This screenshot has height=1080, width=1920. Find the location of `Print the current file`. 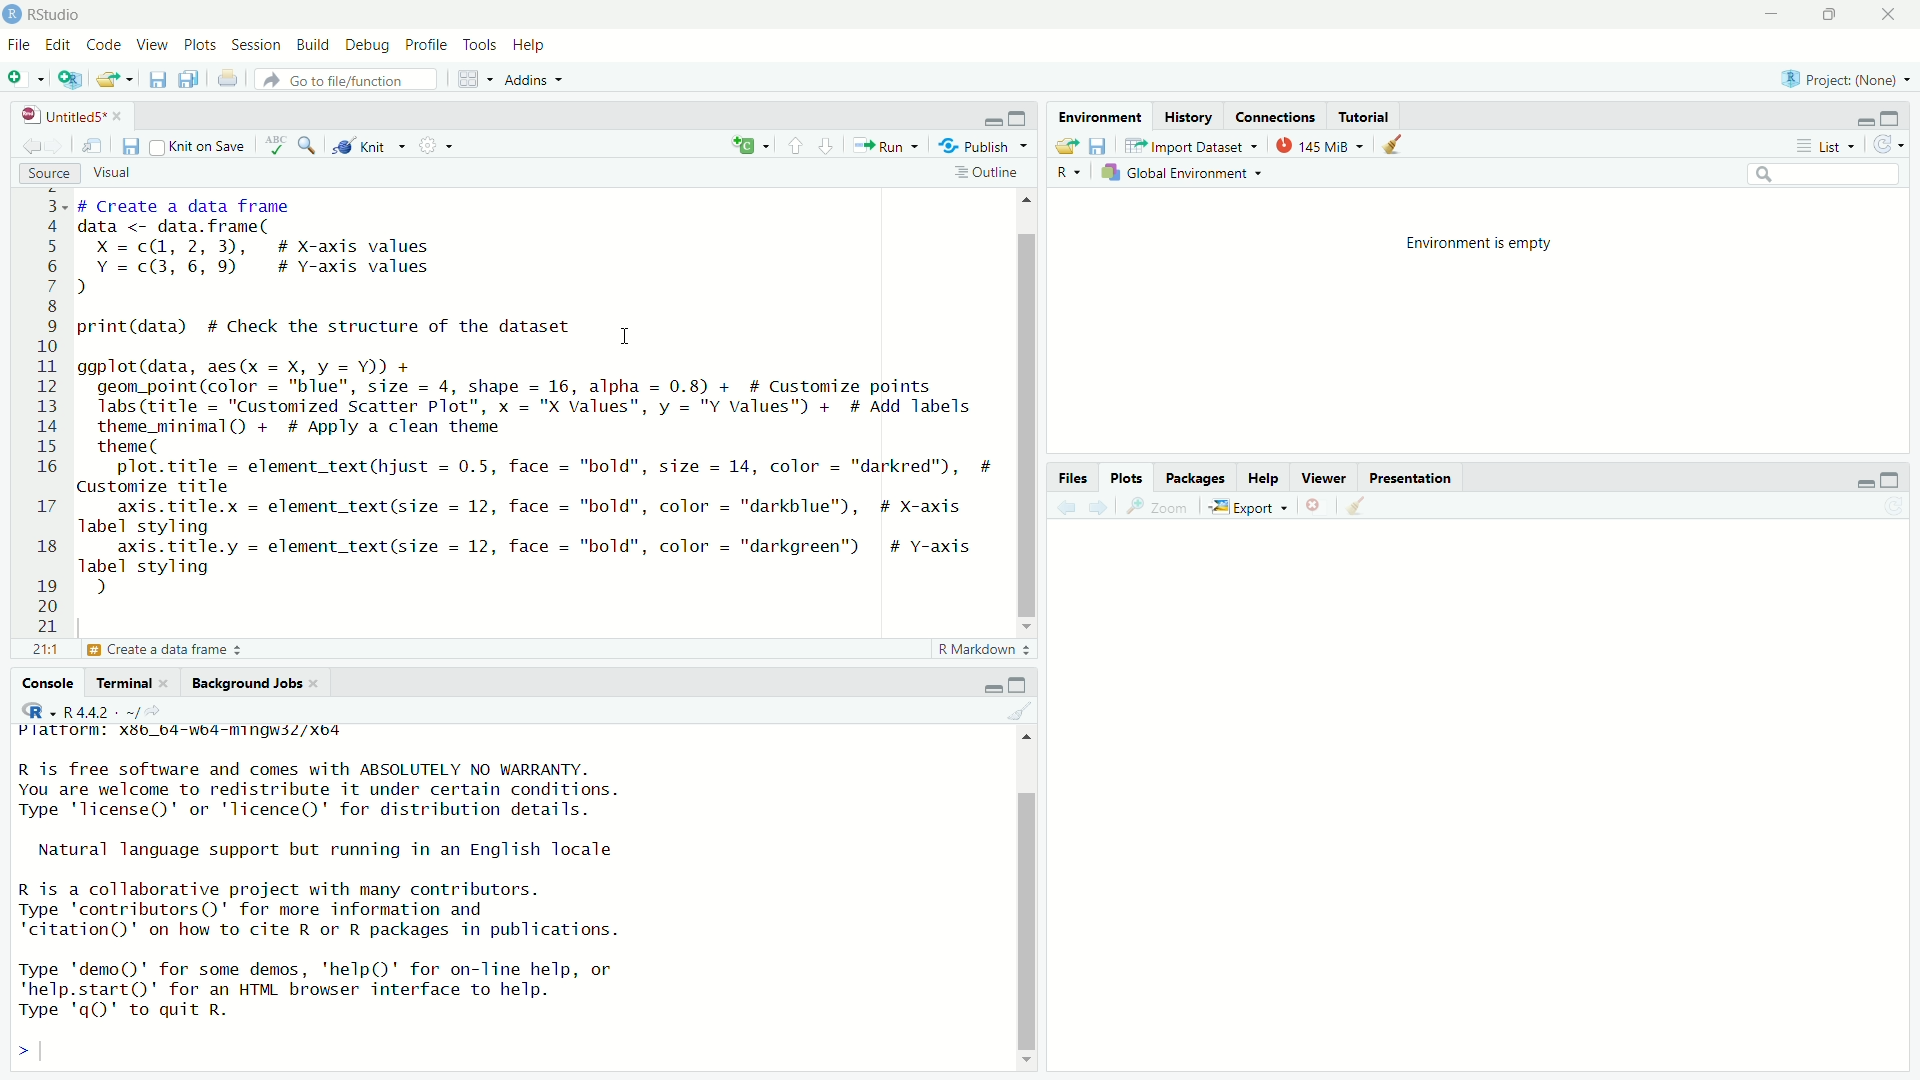

Print the current file is located at coordinates (228, 79).